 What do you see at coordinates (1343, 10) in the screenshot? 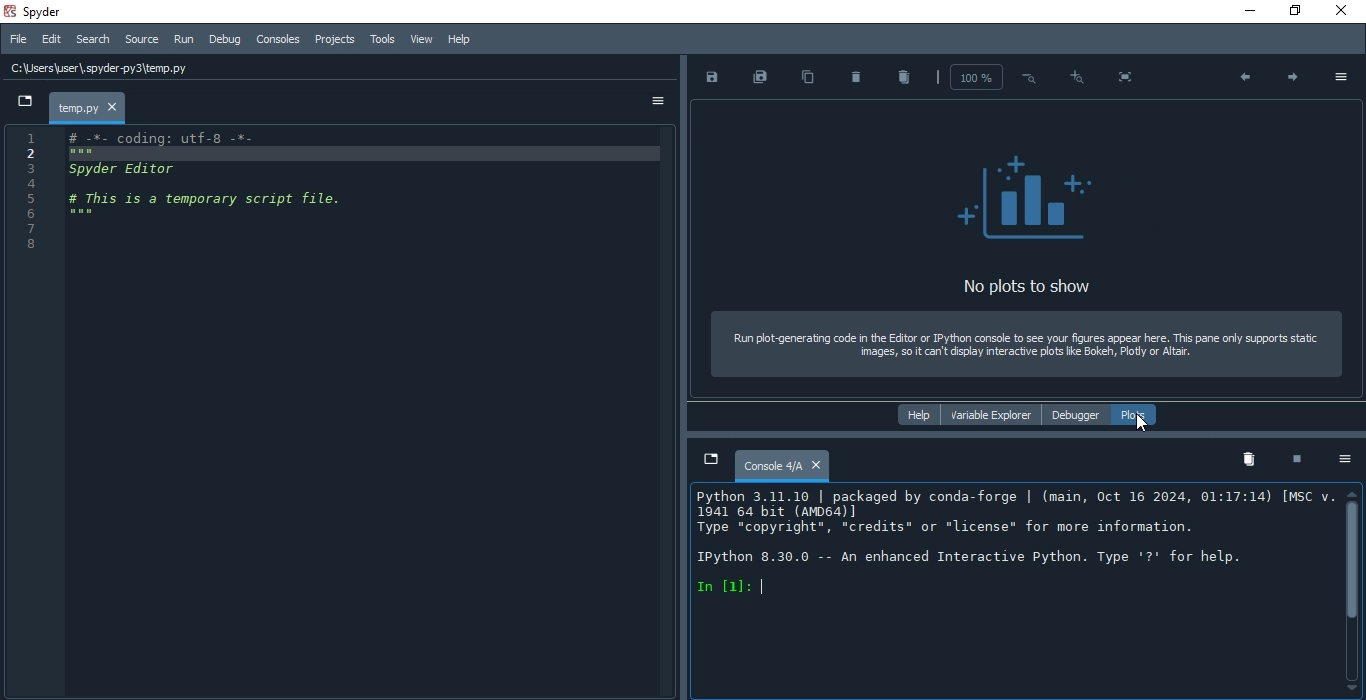
I see `close` at bounding box center [1343, 10].